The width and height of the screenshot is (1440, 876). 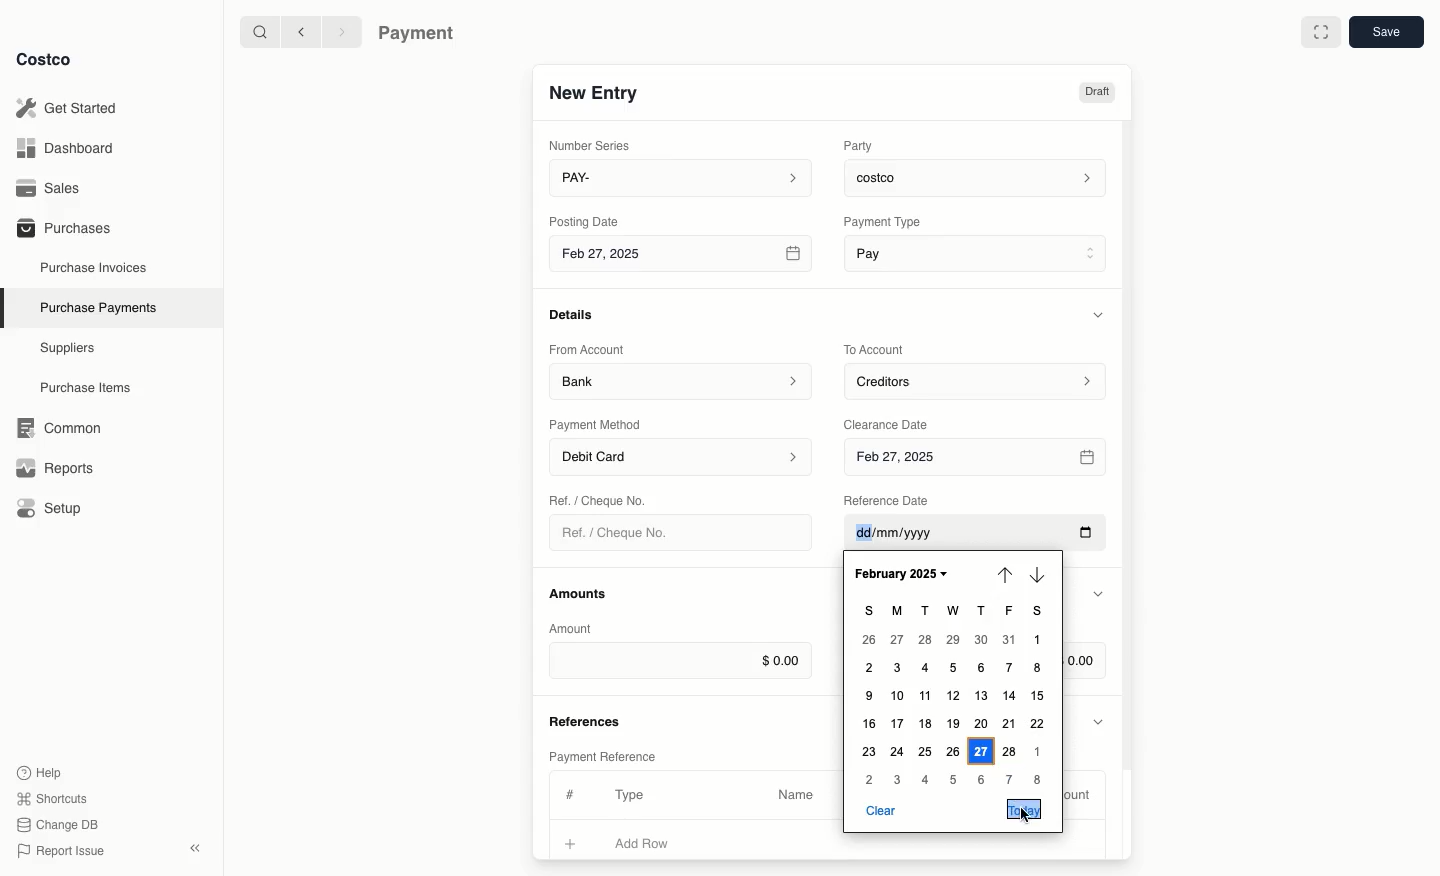 I want to click on ‘Reference Date, so click(x=888, y=500).